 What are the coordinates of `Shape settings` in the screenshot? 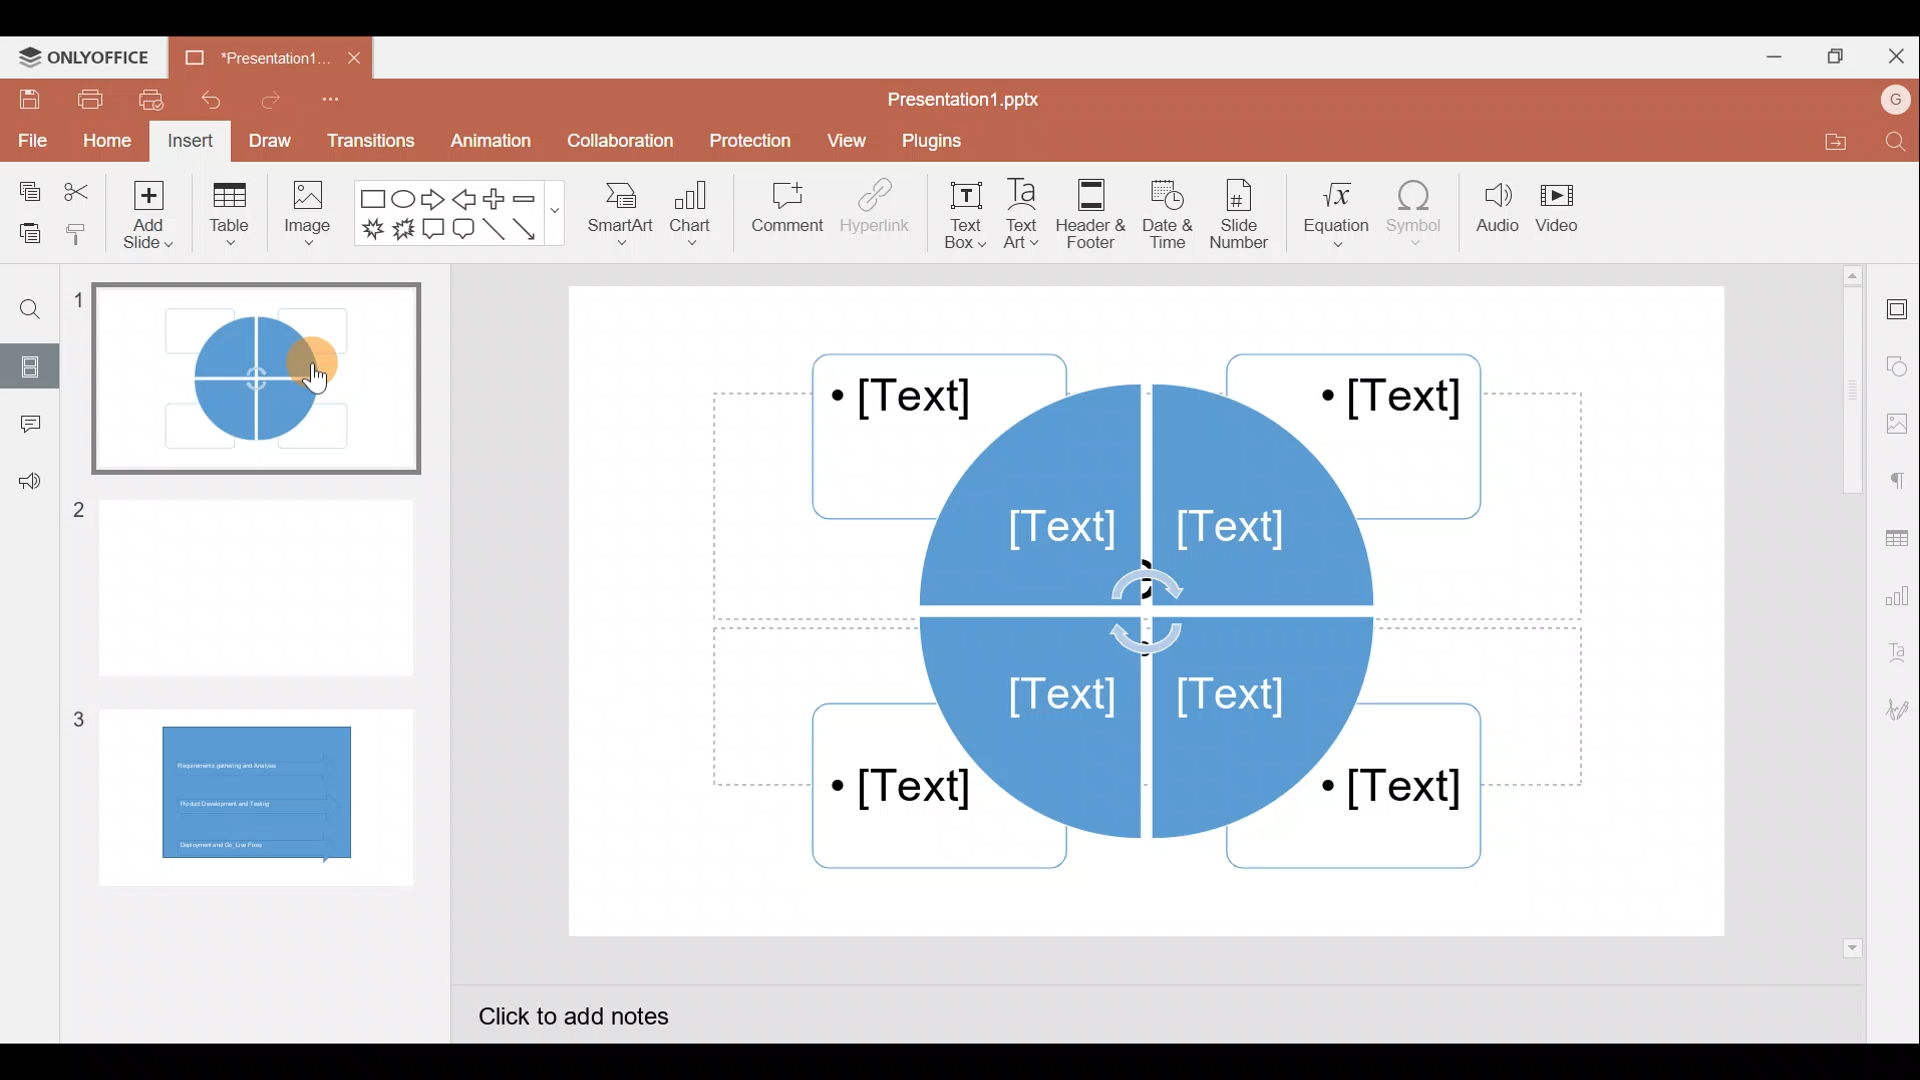 It's located at (1897, 359).